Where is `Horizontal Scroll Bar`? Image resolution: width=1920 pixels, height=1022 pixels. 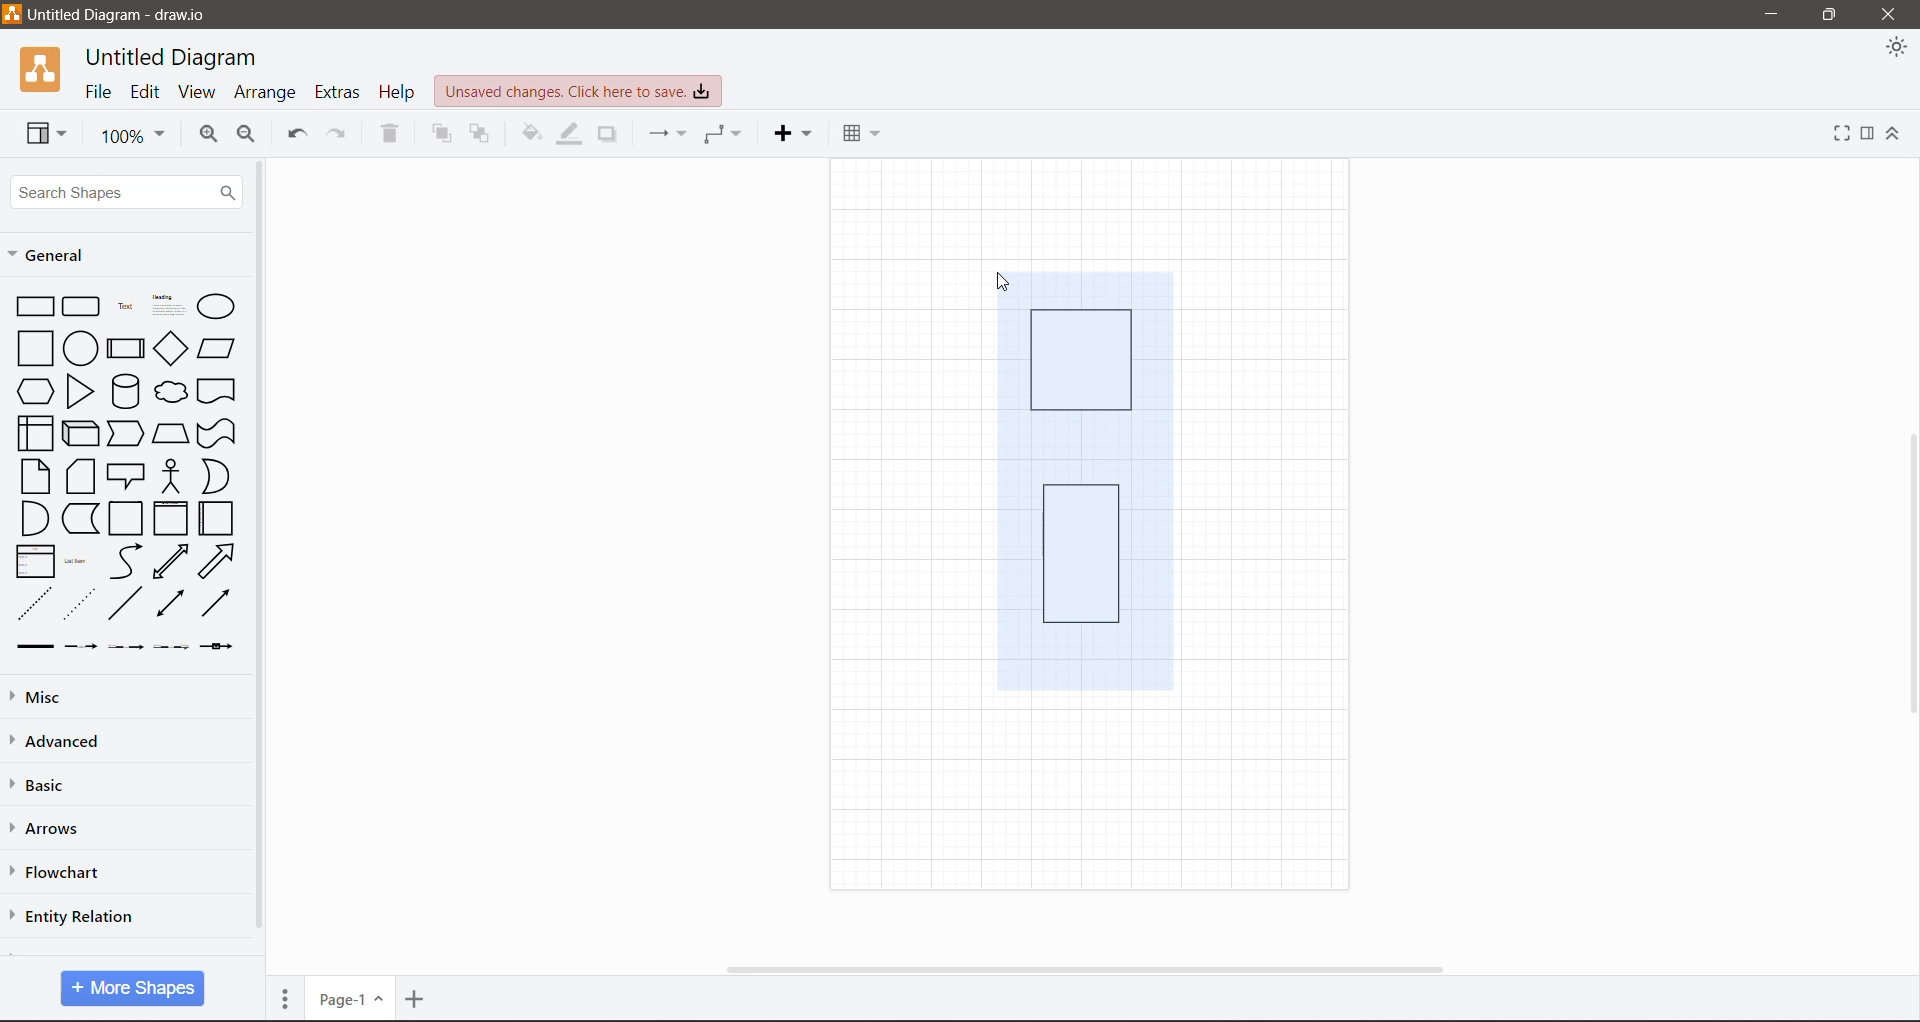 Horizontal Scroll Bar is located at coordinates (1093, 970).